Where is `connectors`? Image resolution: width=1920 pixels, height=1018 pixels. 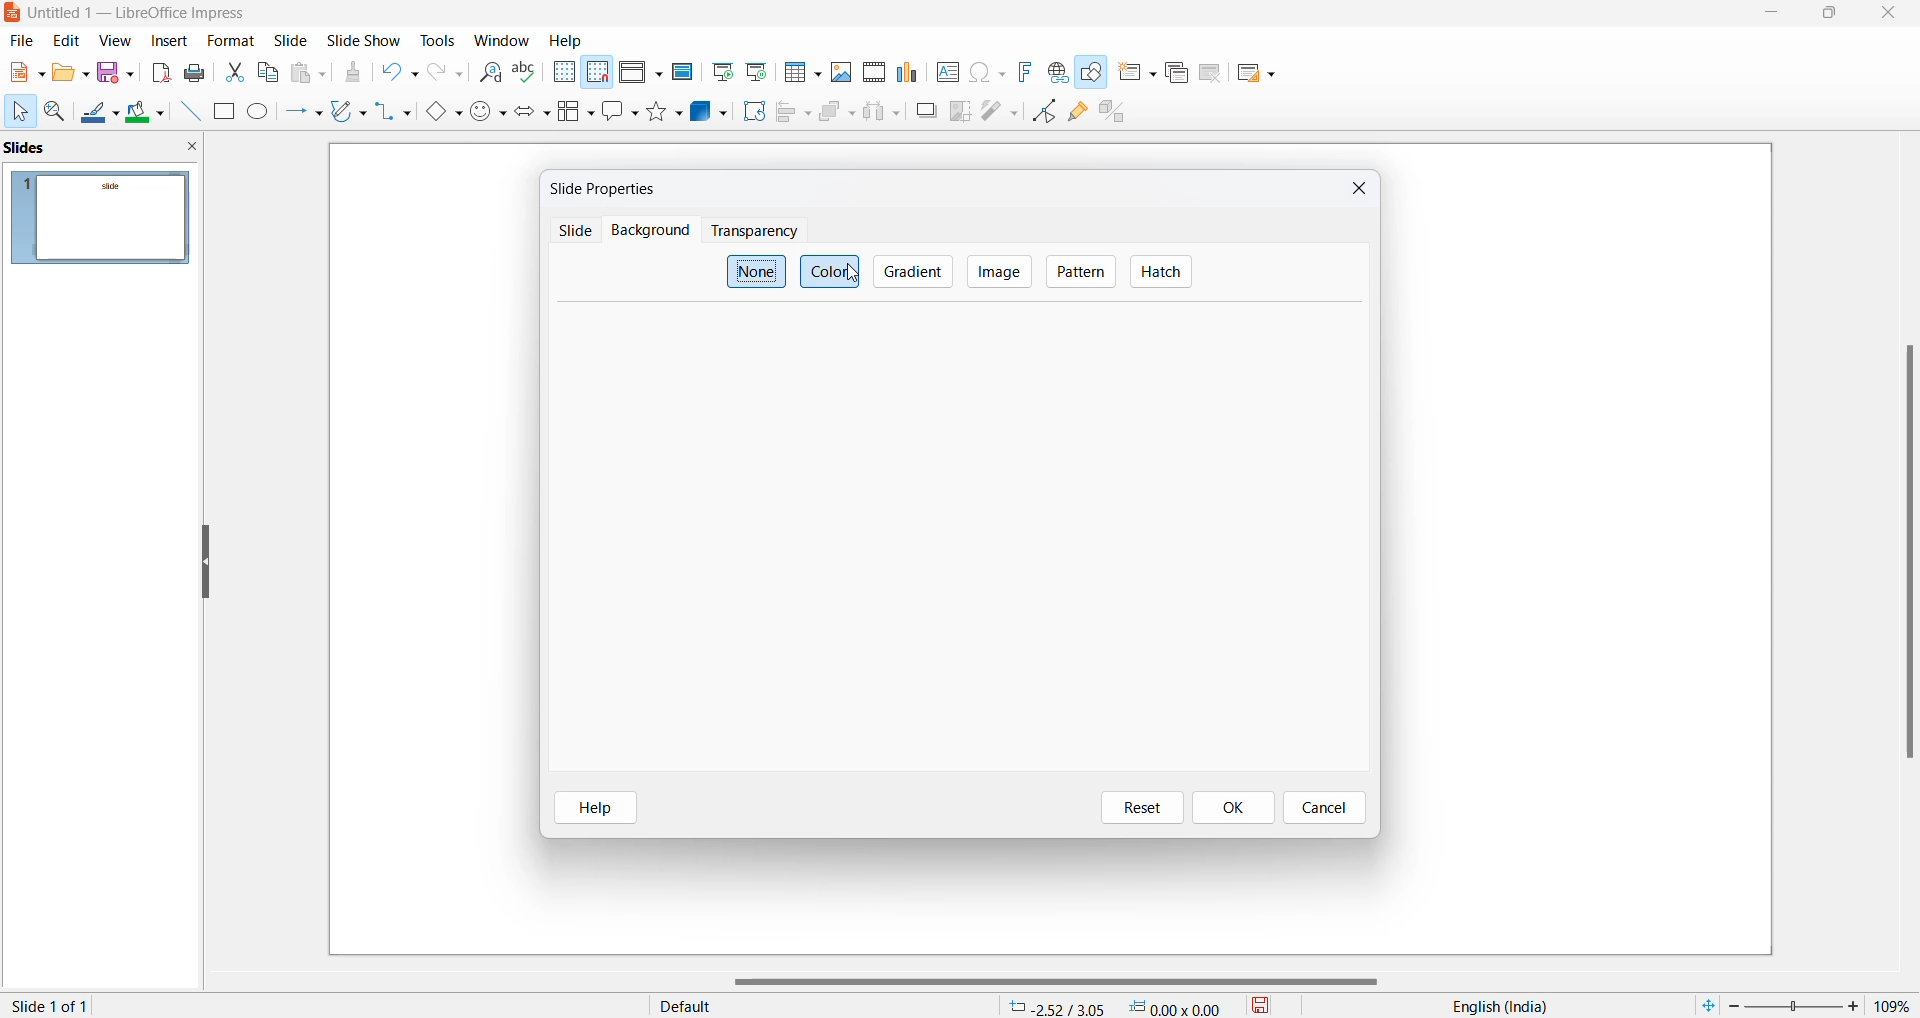 connectors is located at coordinates (394, 113).